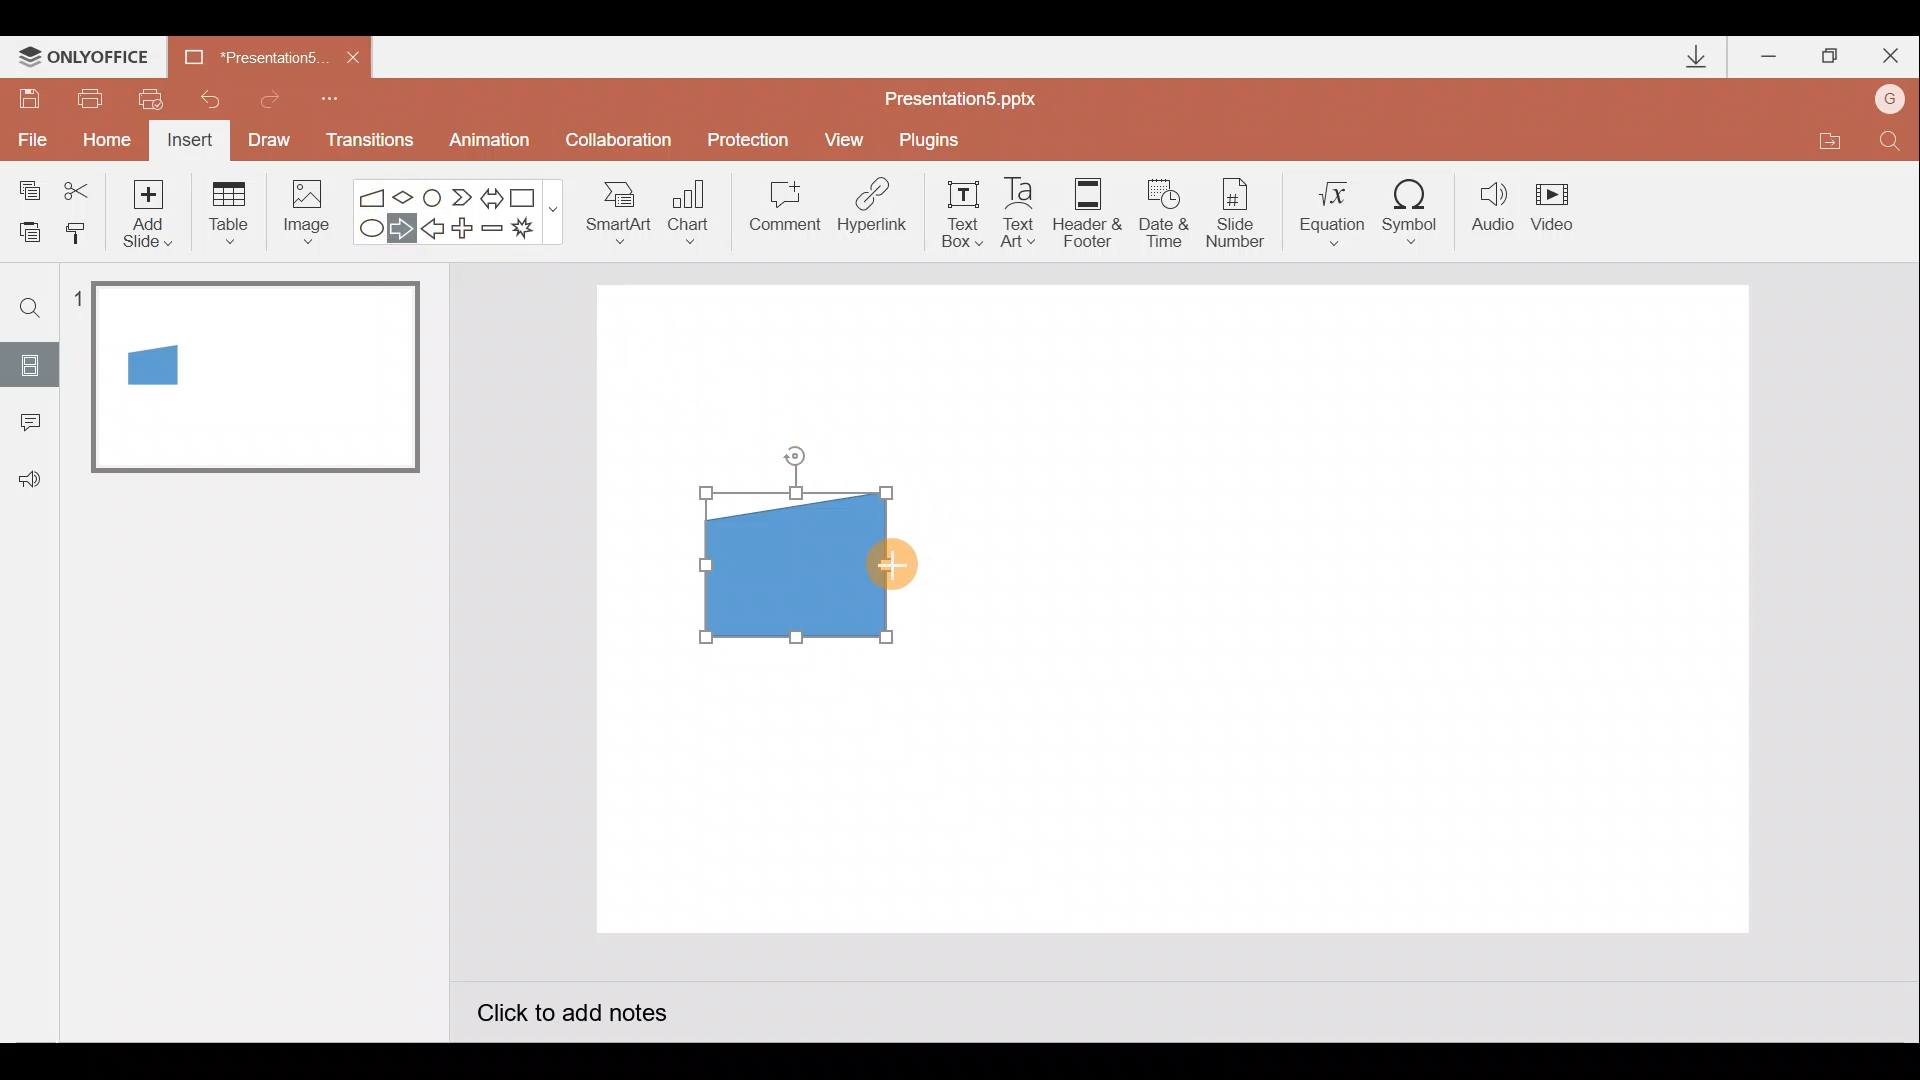 Image resolution: width=1920 pixels, height=1080 pixels. Describe the element at coordinates (1162, 208) in the screenshot. I see `Date & time` at that location.